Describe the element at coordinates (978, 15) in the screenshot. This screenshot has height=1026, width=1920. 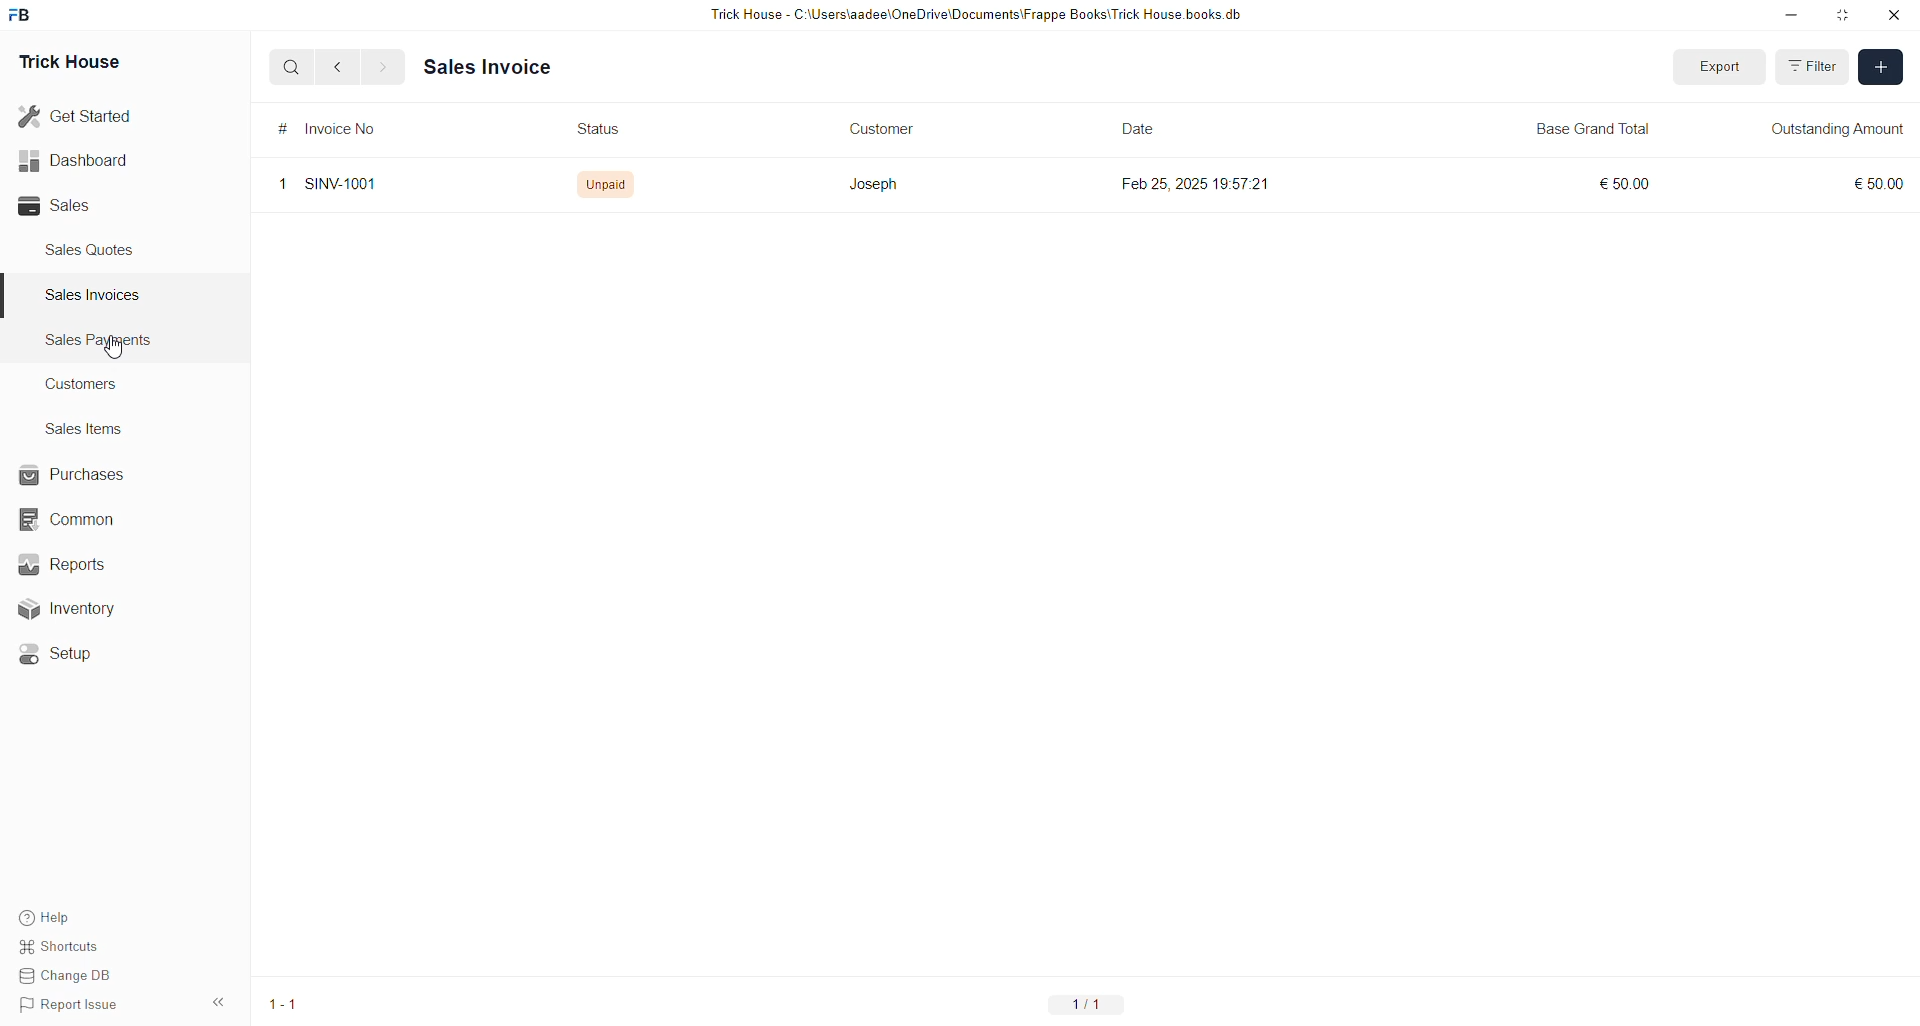
I see `Trick House - C:\Users\aadee\OneDrive\Documents\Frappe Books\Trick House books db` at that location.